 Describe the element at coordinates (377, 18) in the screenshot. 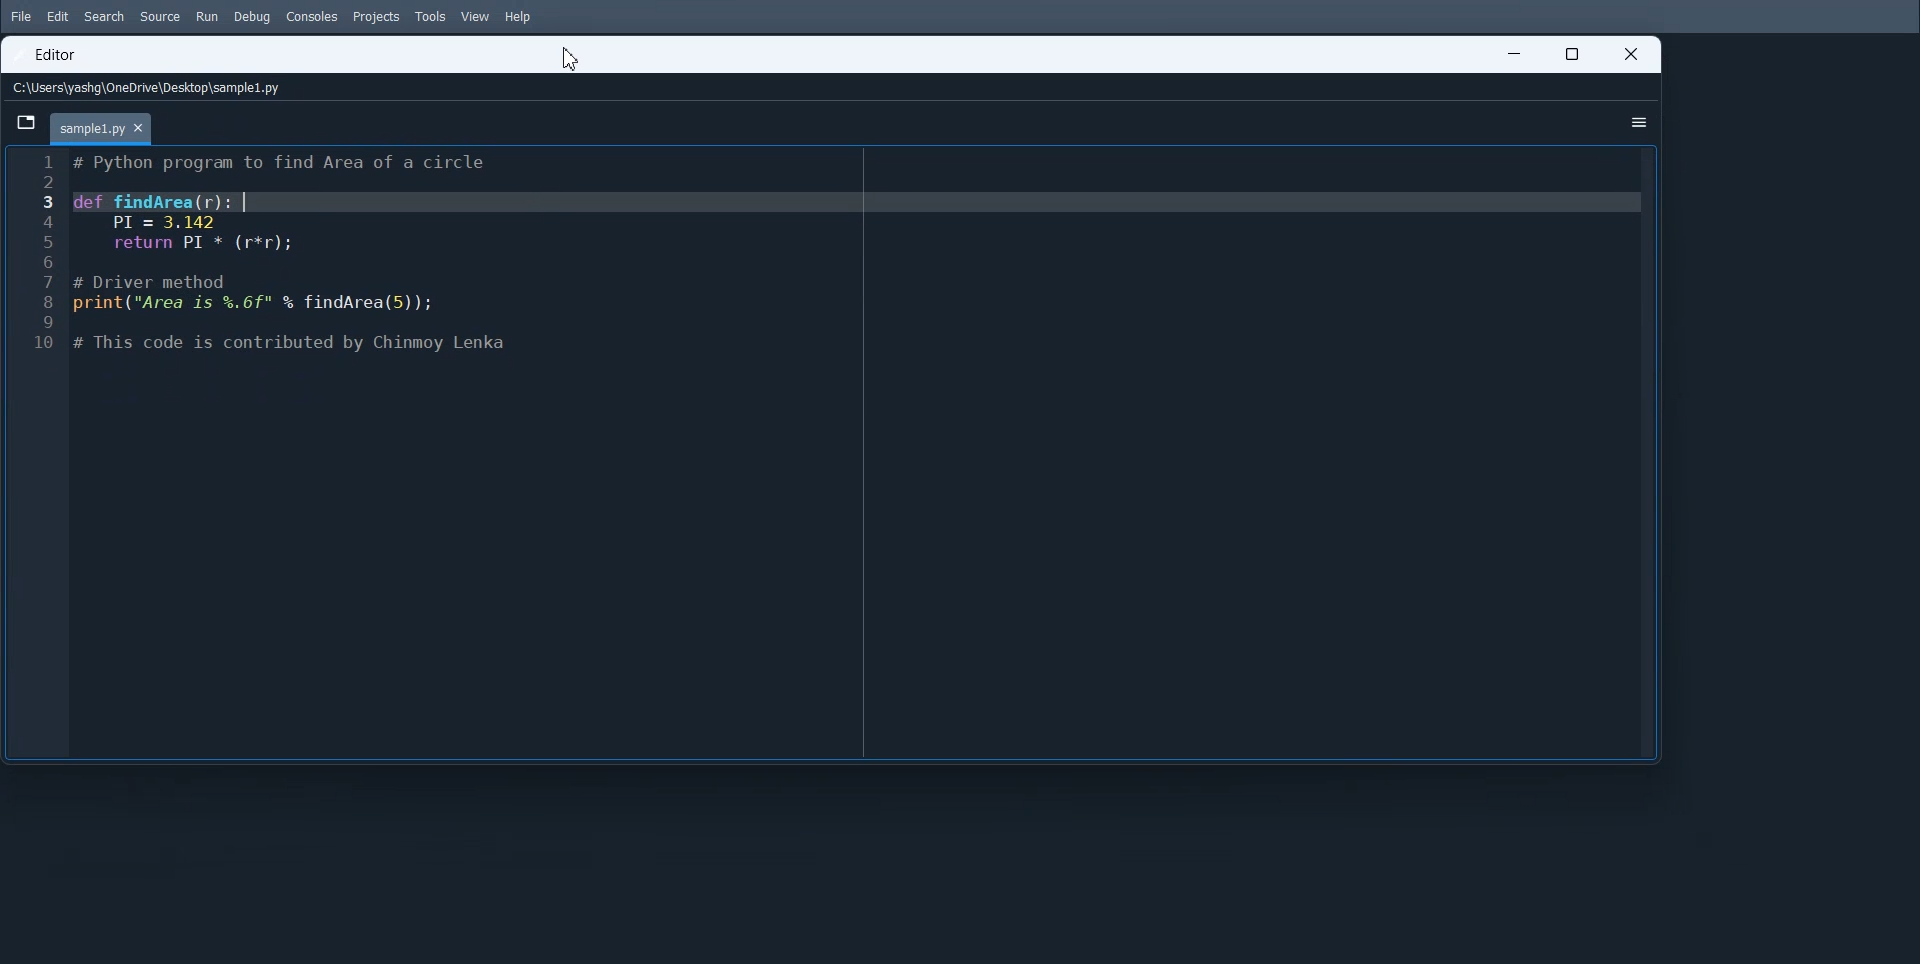

I see `Projects` at that location.